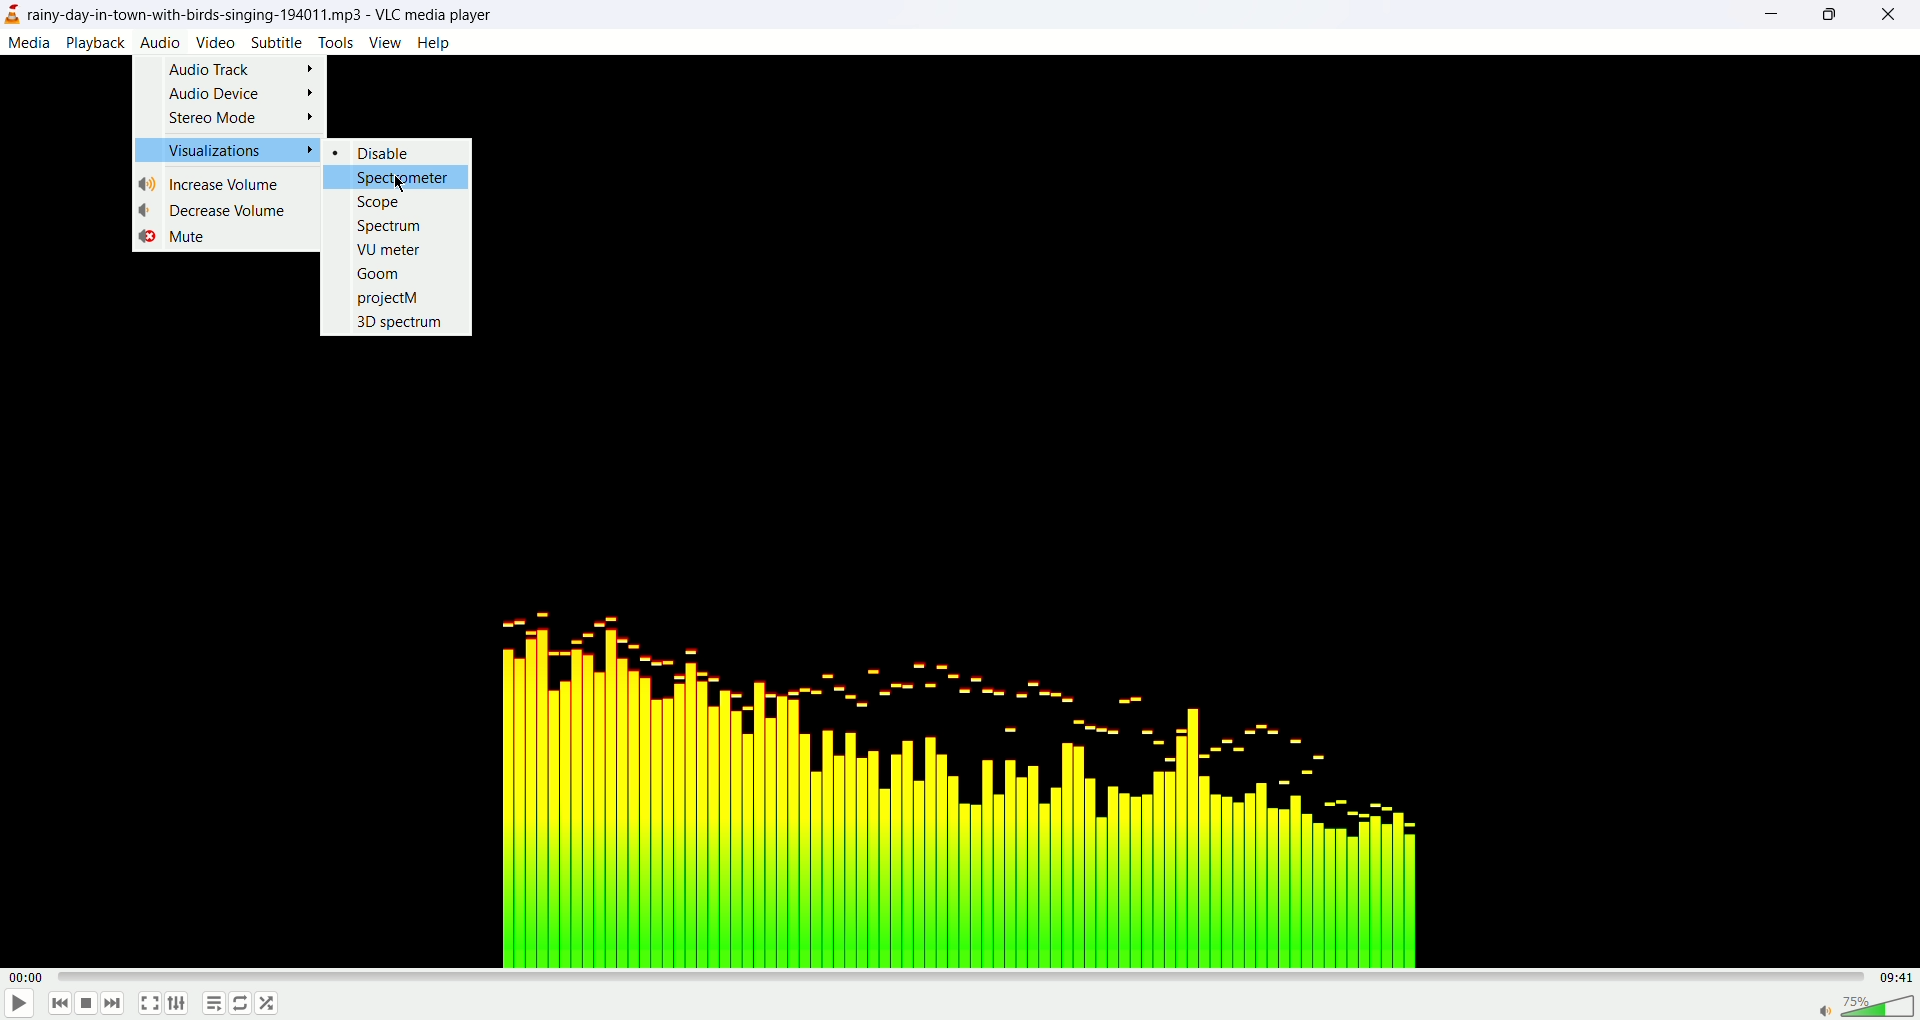 The width and height of the screenshot is (1920, 1020). What do you see at coordinates (239, 92) in the screenshot?
I see `audio device` at bounding box center [239, 92].